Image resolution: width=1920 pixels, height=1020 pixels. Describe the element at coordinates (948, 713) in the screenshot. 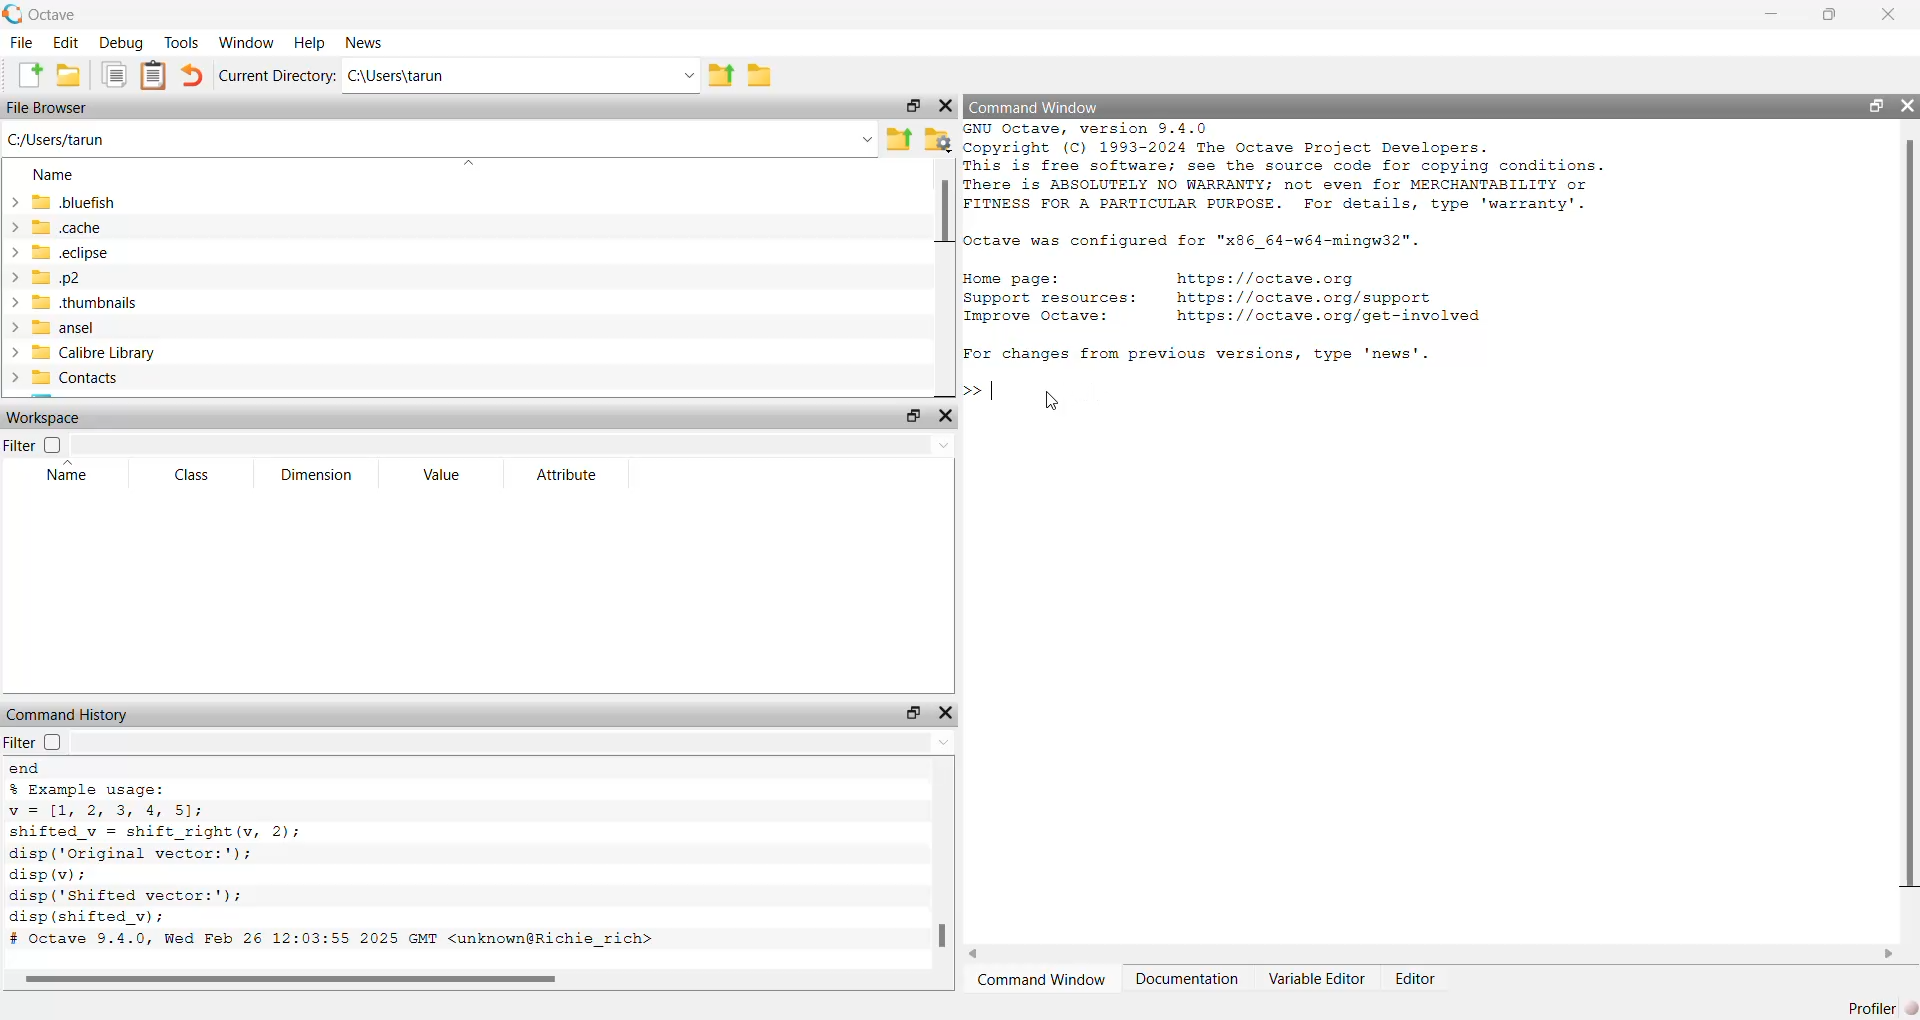

I see `hide widget` at that location.